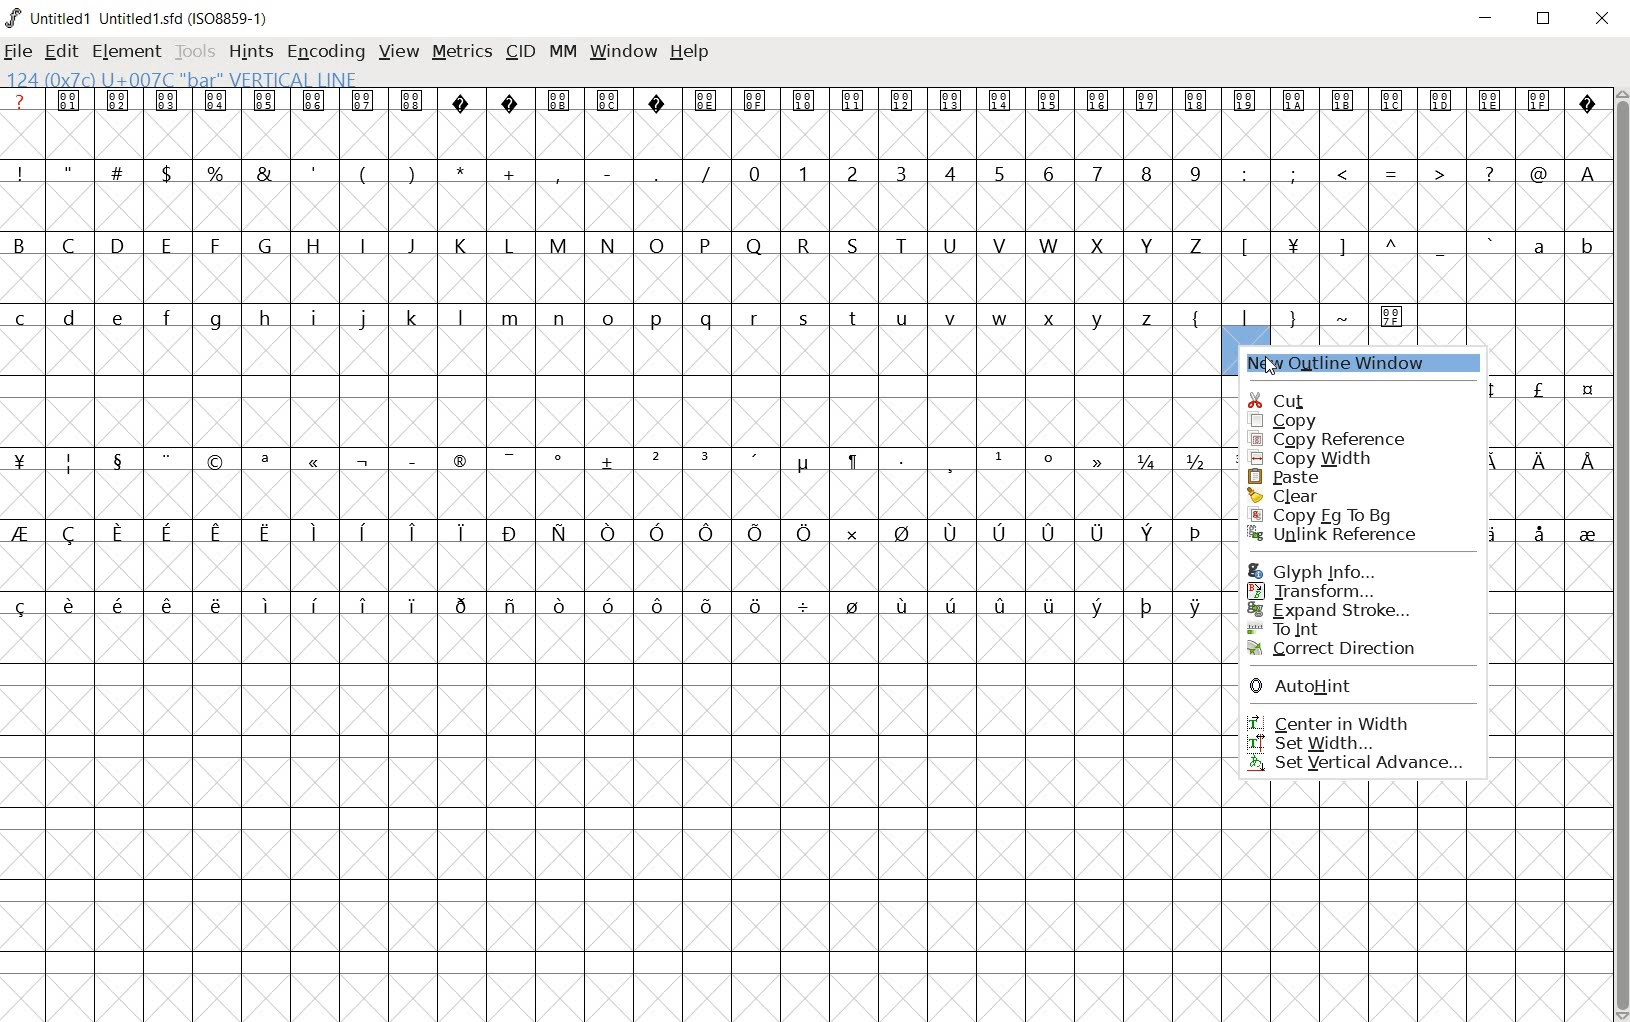 This screenshot has height=1022, width=1630. Describe the element at coordinates (192, 77) in the screenshot. I see `124(0*7c)U+007c"bar"Vertical Line` at that location.